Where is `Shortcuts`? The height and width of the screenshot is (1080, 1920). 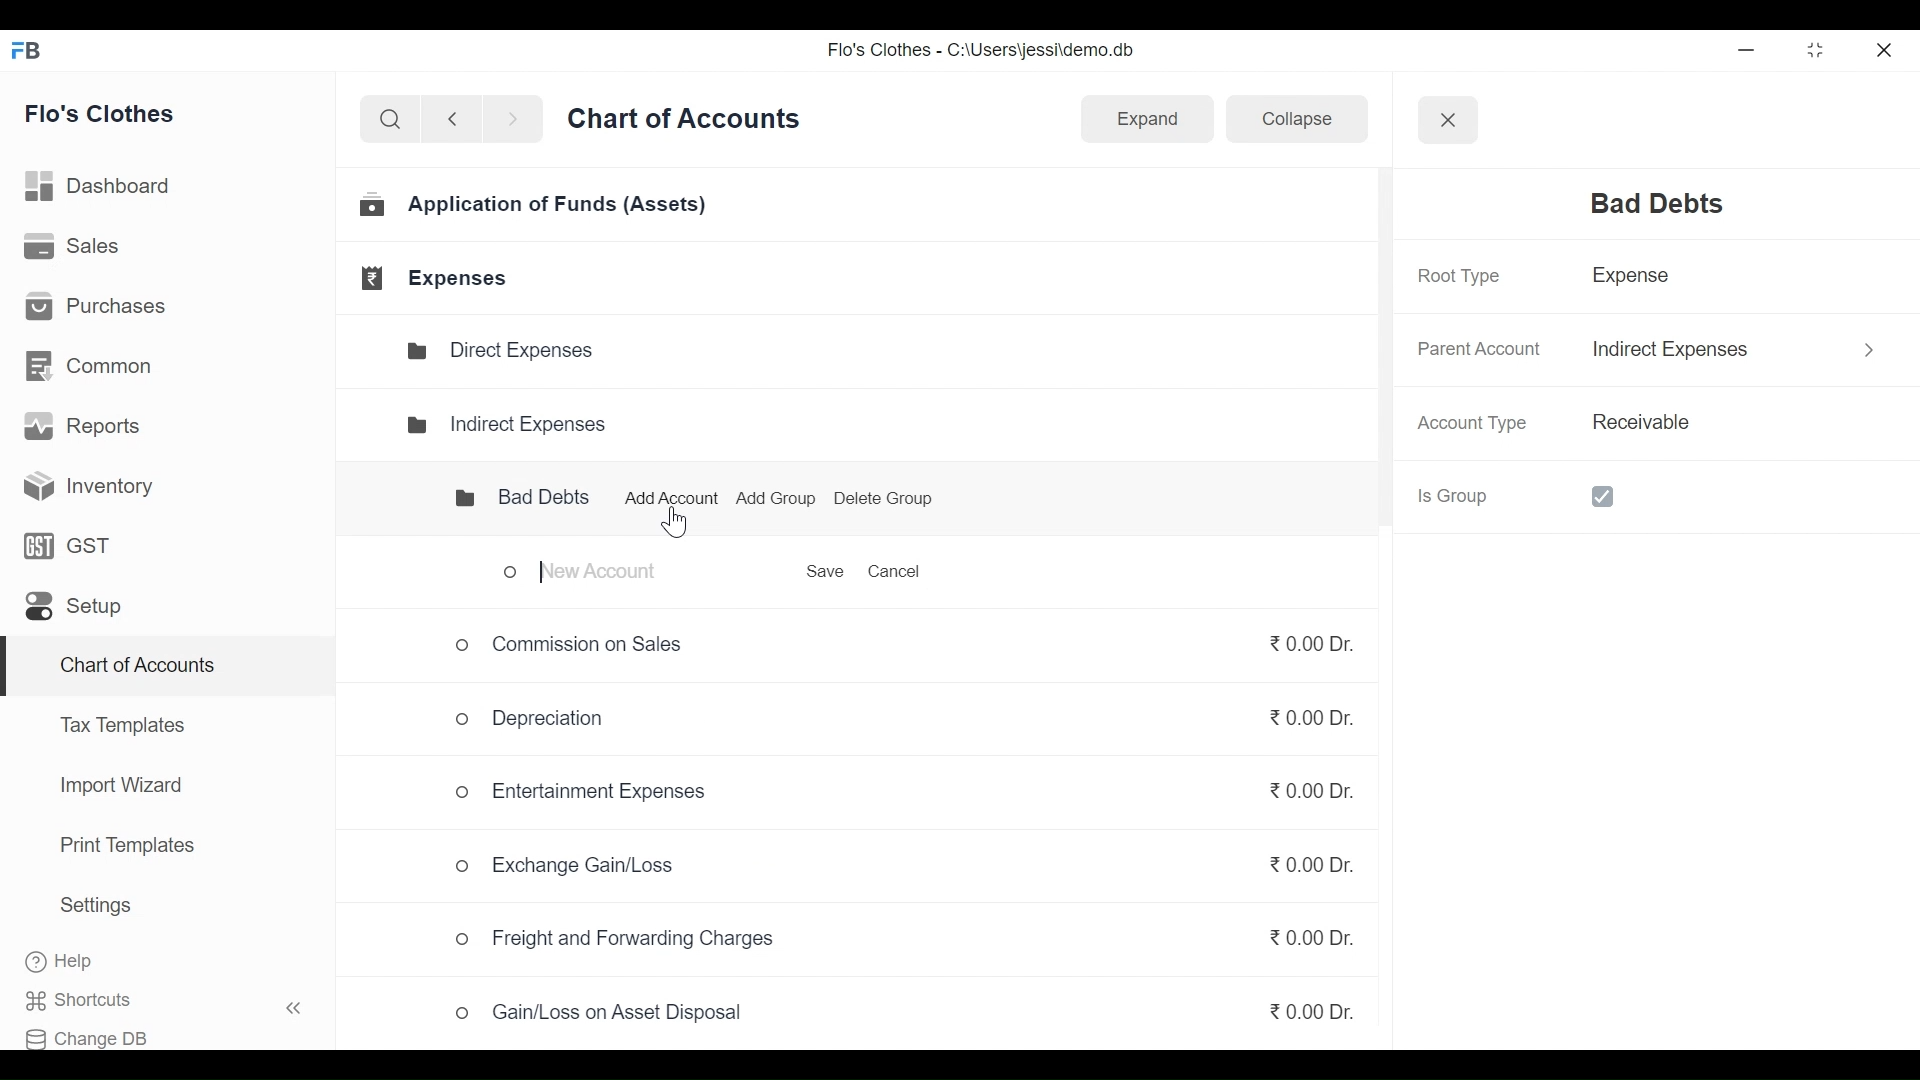 Shortcuts is located at coordinates (176, 1000).